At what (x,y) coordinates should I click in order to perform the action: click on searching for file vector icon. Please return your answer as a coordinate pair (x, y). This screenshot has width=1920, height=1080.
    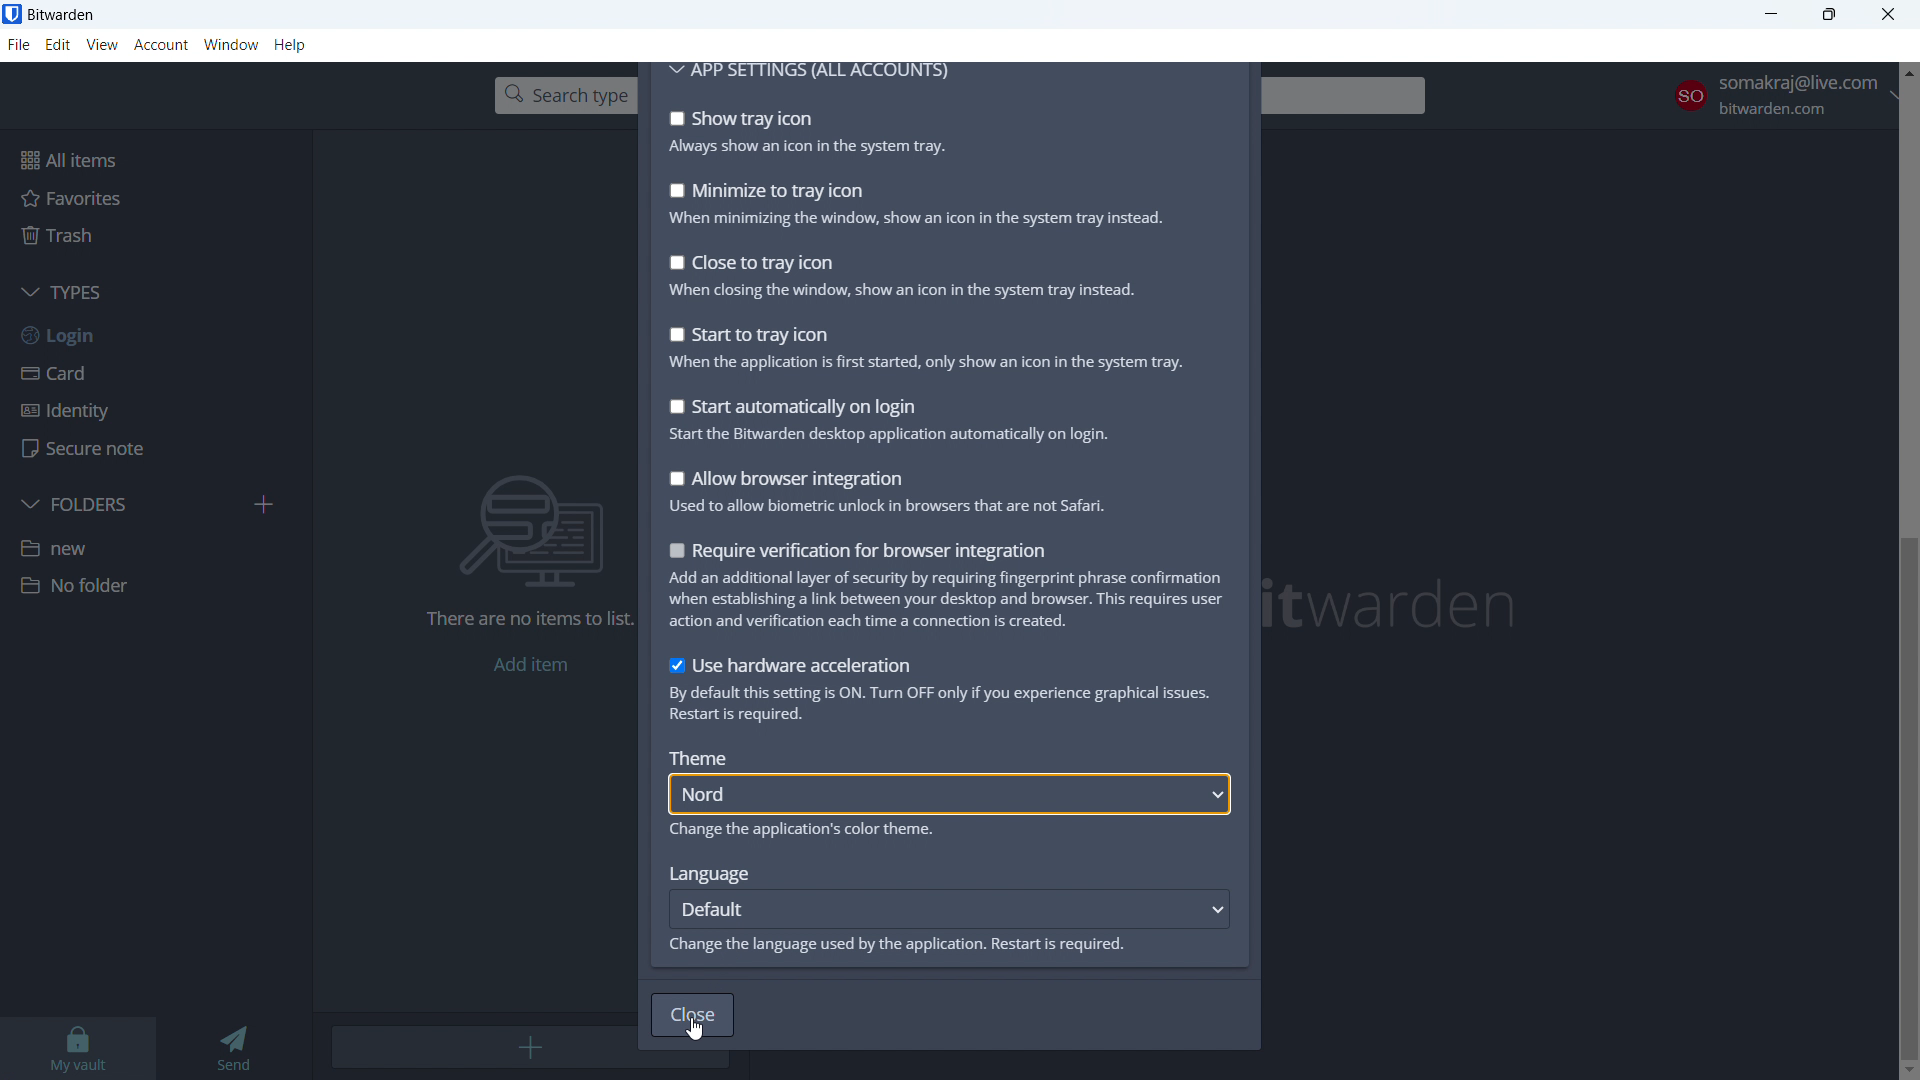
    Looking at the image, I should click on (533, 533).